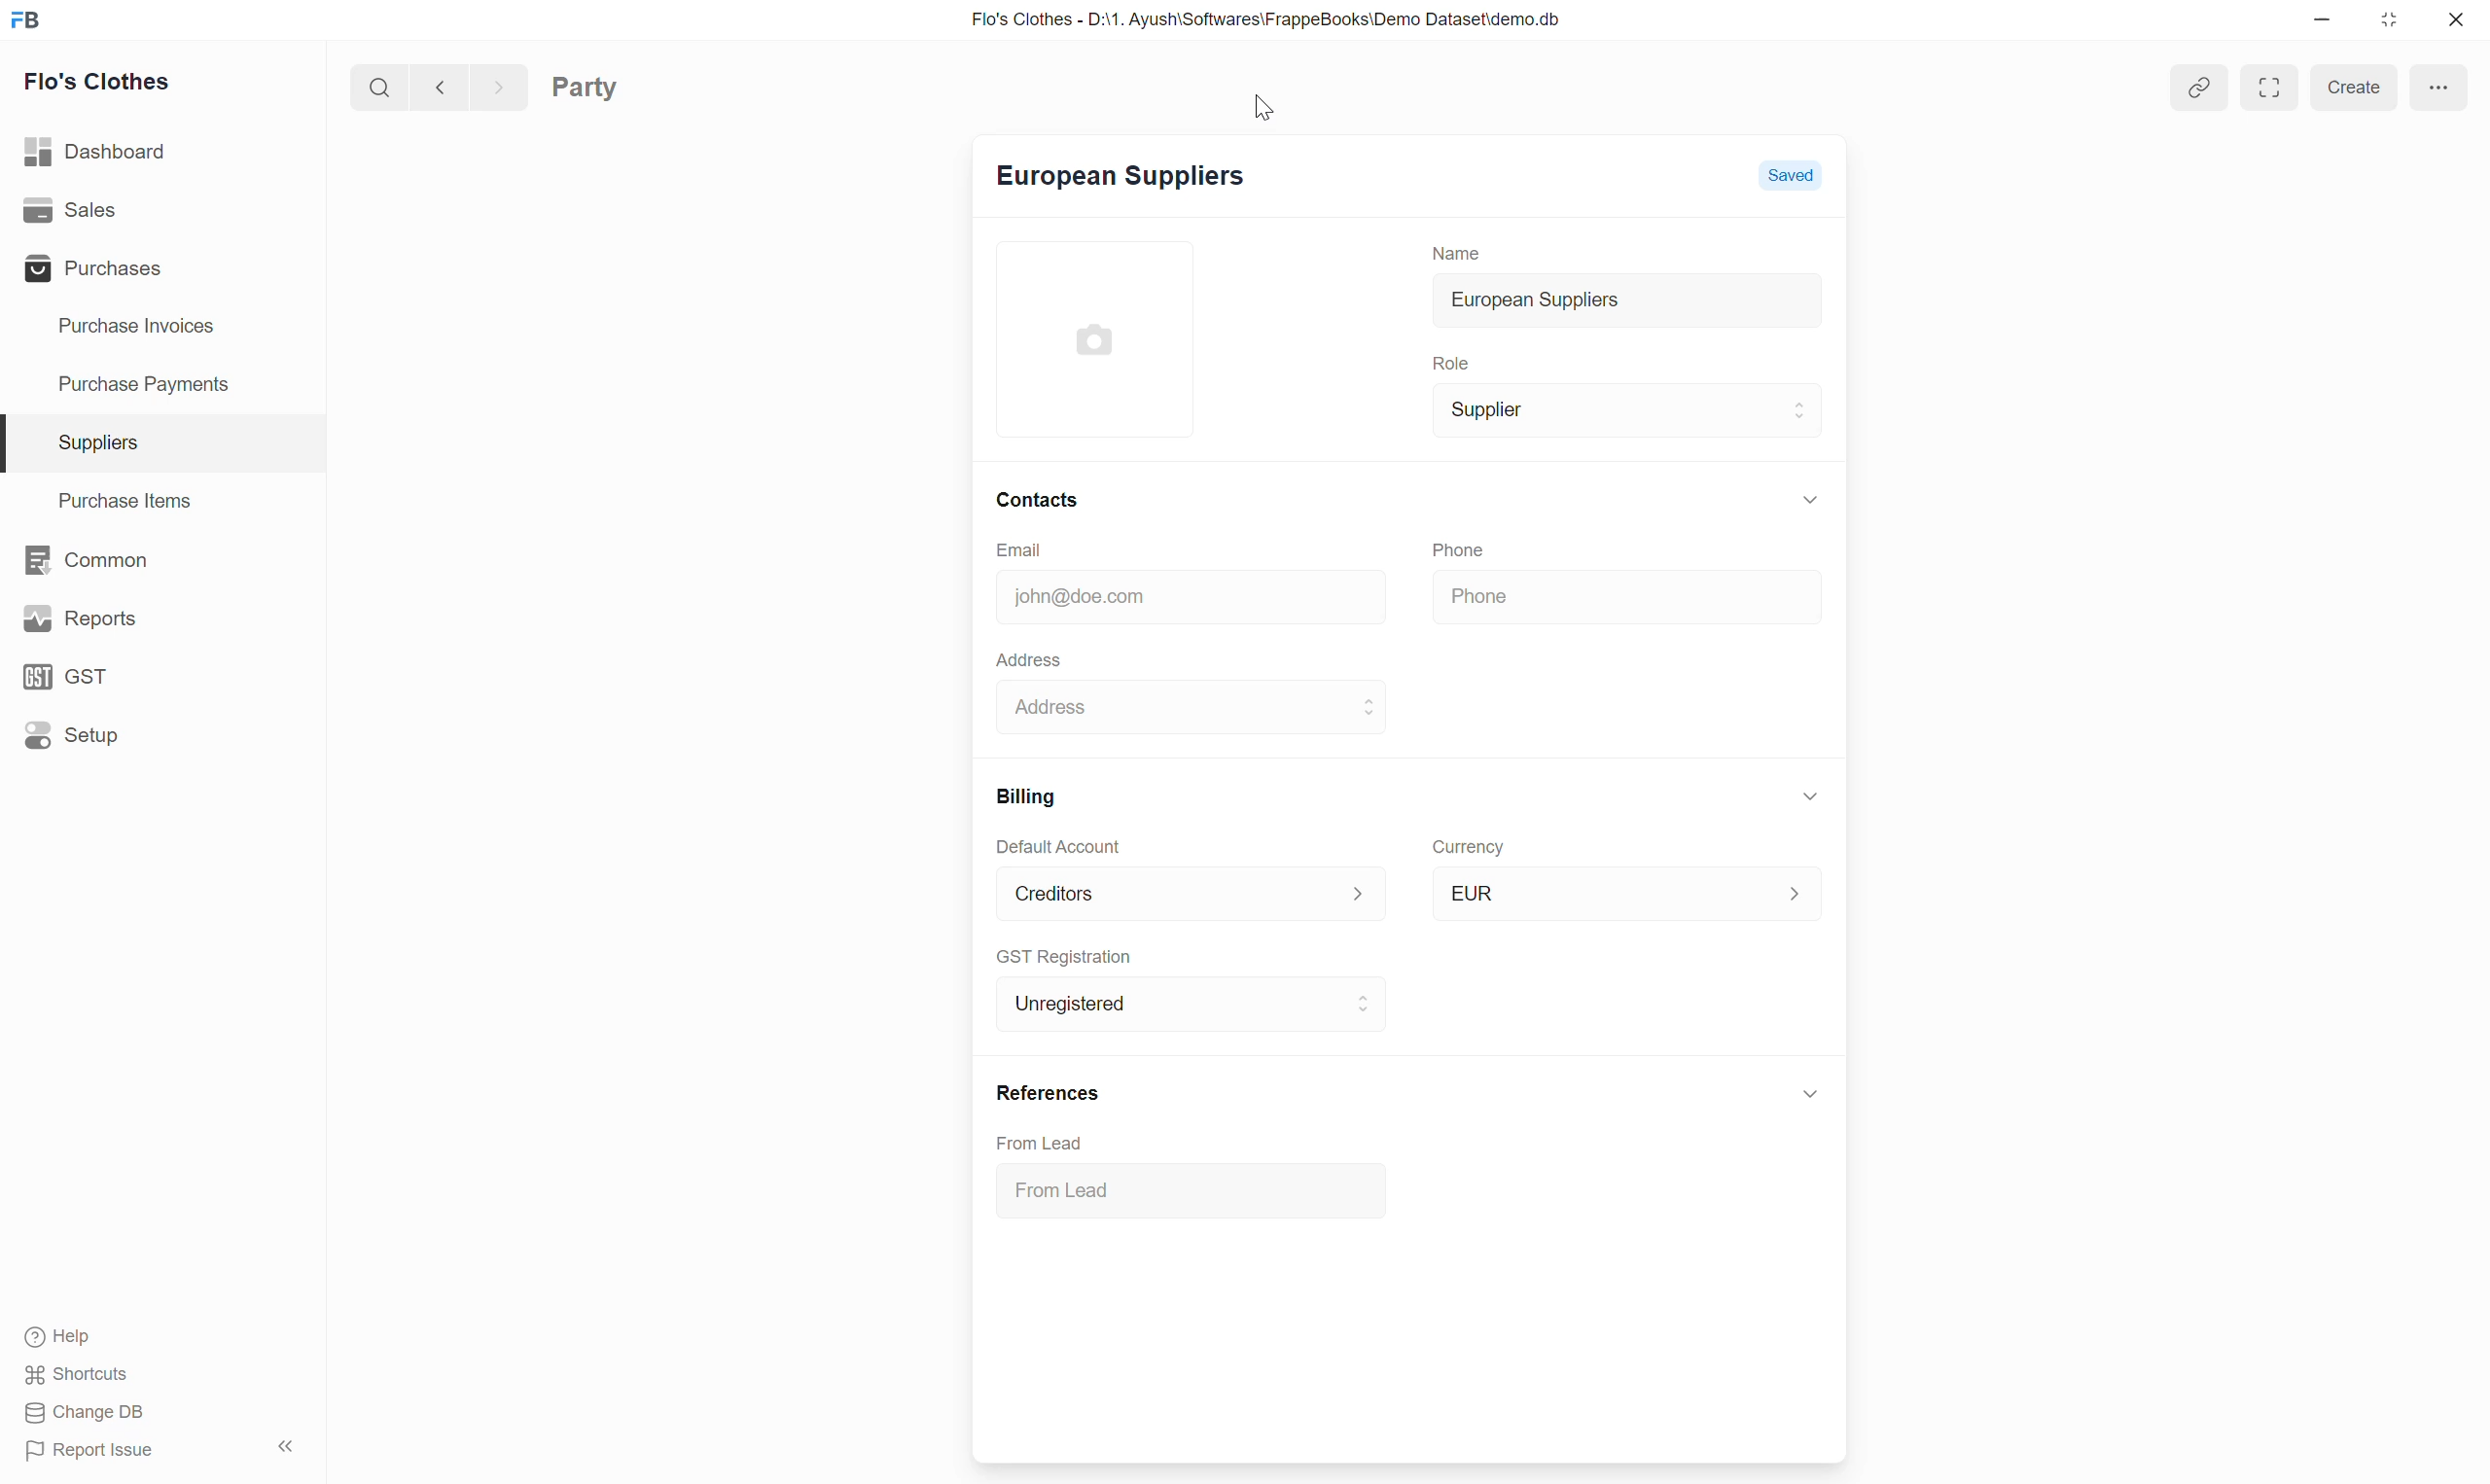 The image size is (2490, 1484). Describe the element at coordinates (132, 327) in the screenshot. I see `purchase invoices` at that location.